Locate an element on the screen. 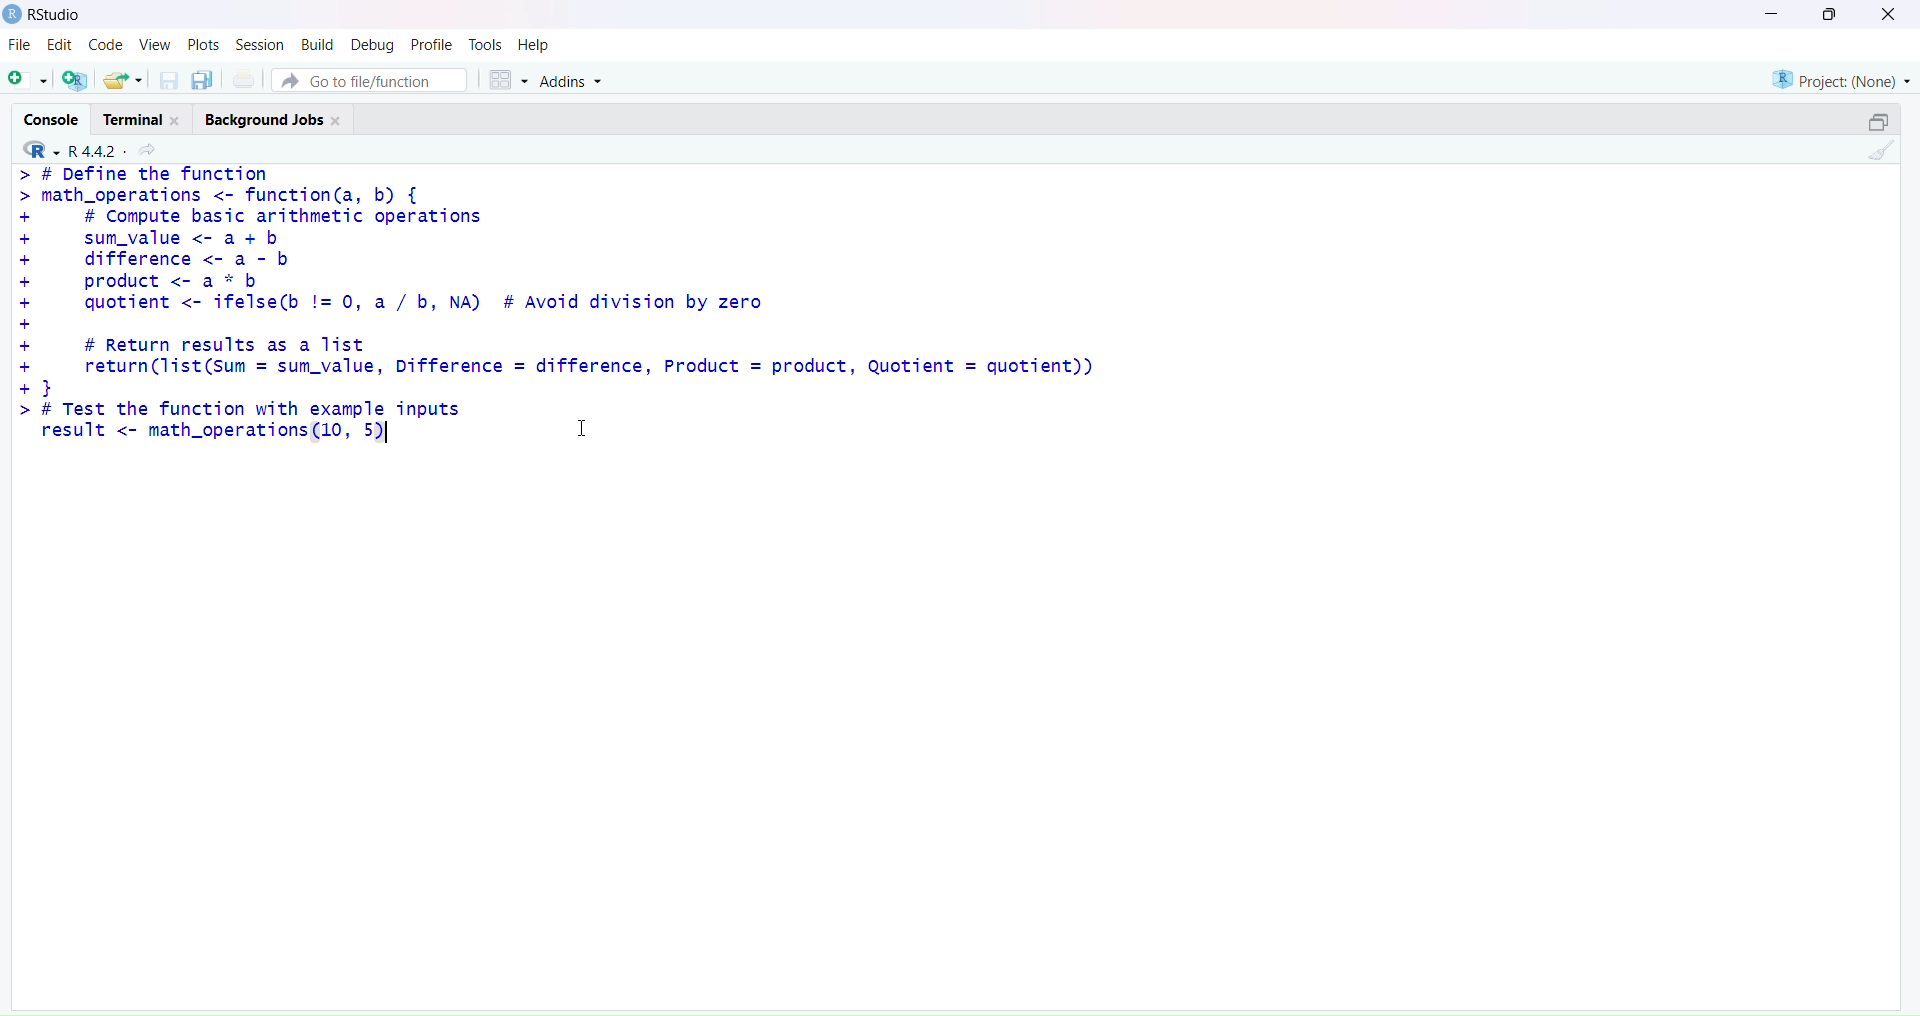  Save all open documents (Ctrl + Alt + S) is located at coordinates (201, 78).